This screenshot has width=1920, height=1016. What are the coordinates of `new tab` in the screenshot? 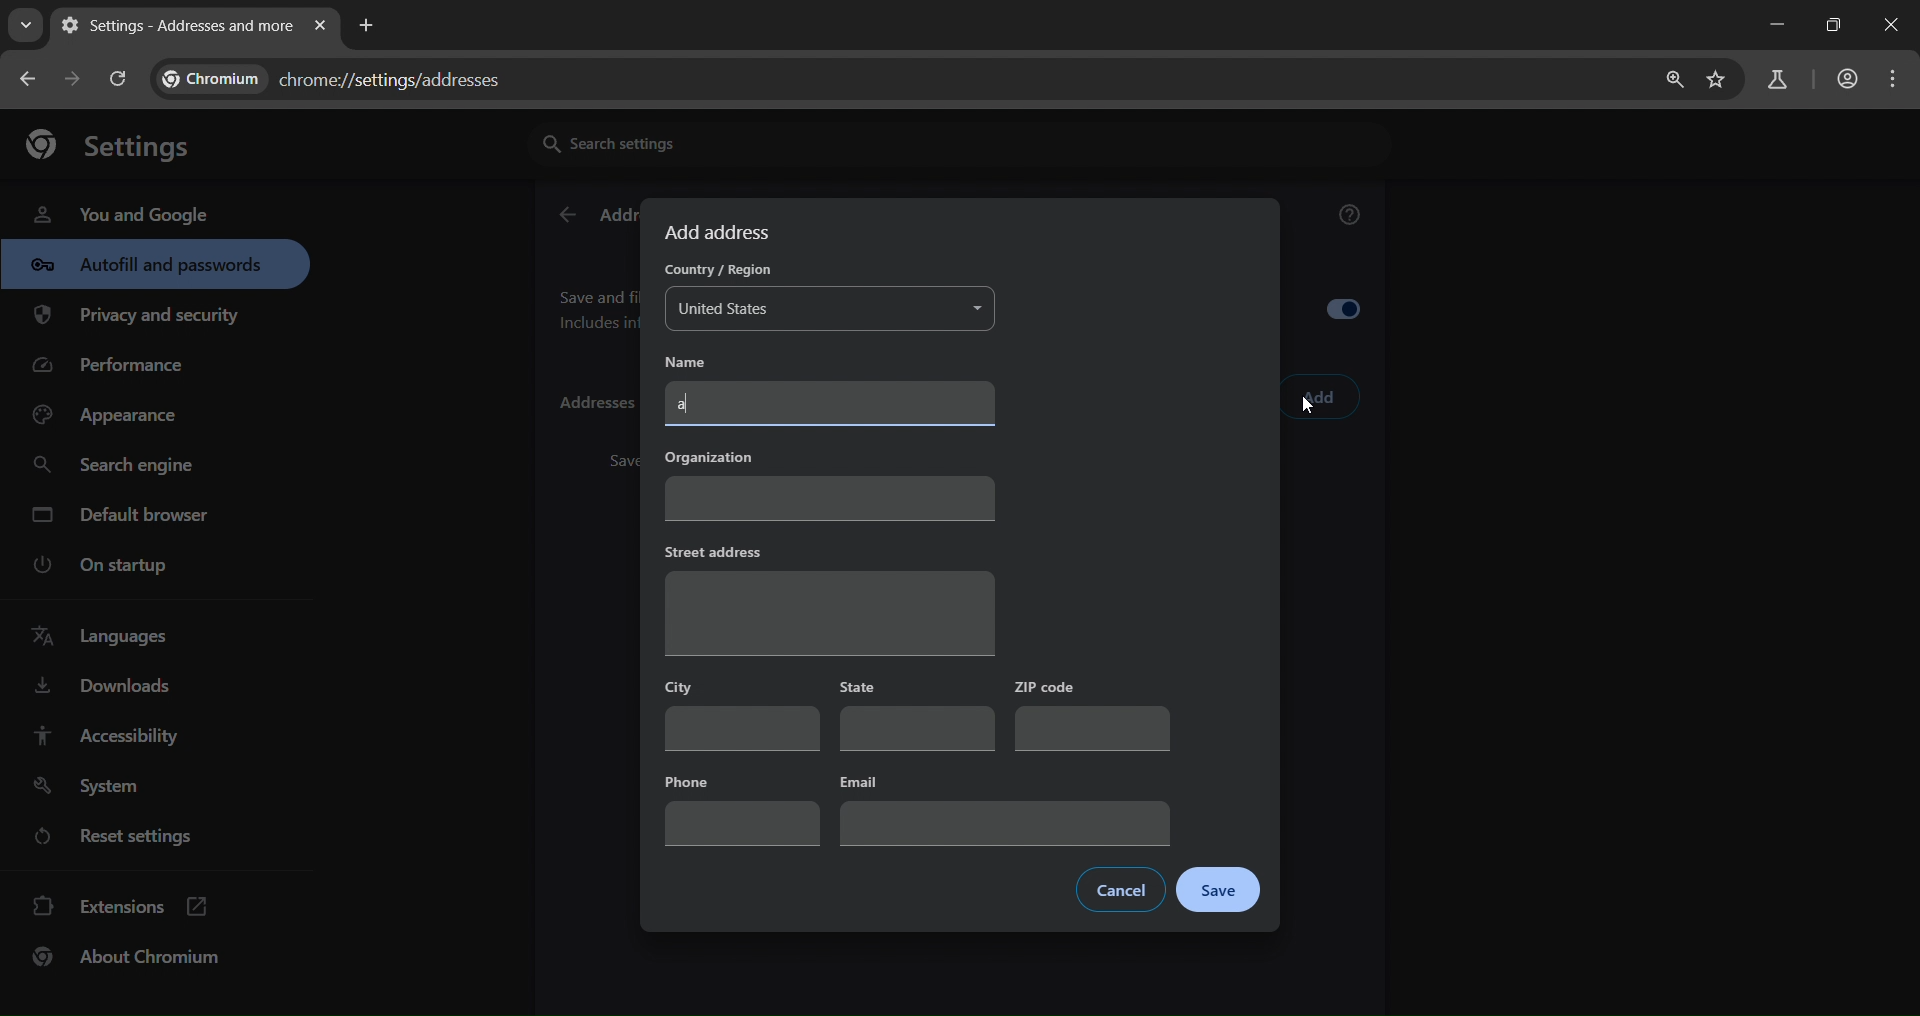 It's located at (367, 23).